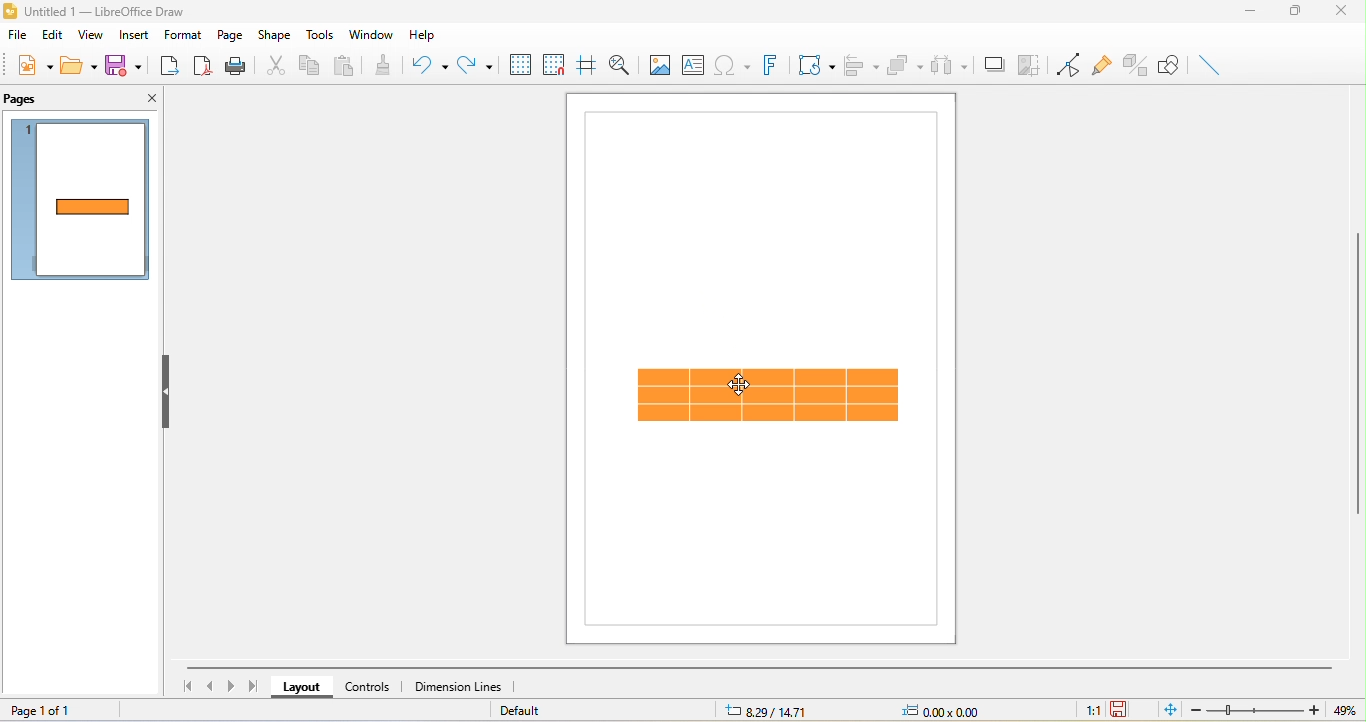  I want to click on dimension line, so click(457, 685).